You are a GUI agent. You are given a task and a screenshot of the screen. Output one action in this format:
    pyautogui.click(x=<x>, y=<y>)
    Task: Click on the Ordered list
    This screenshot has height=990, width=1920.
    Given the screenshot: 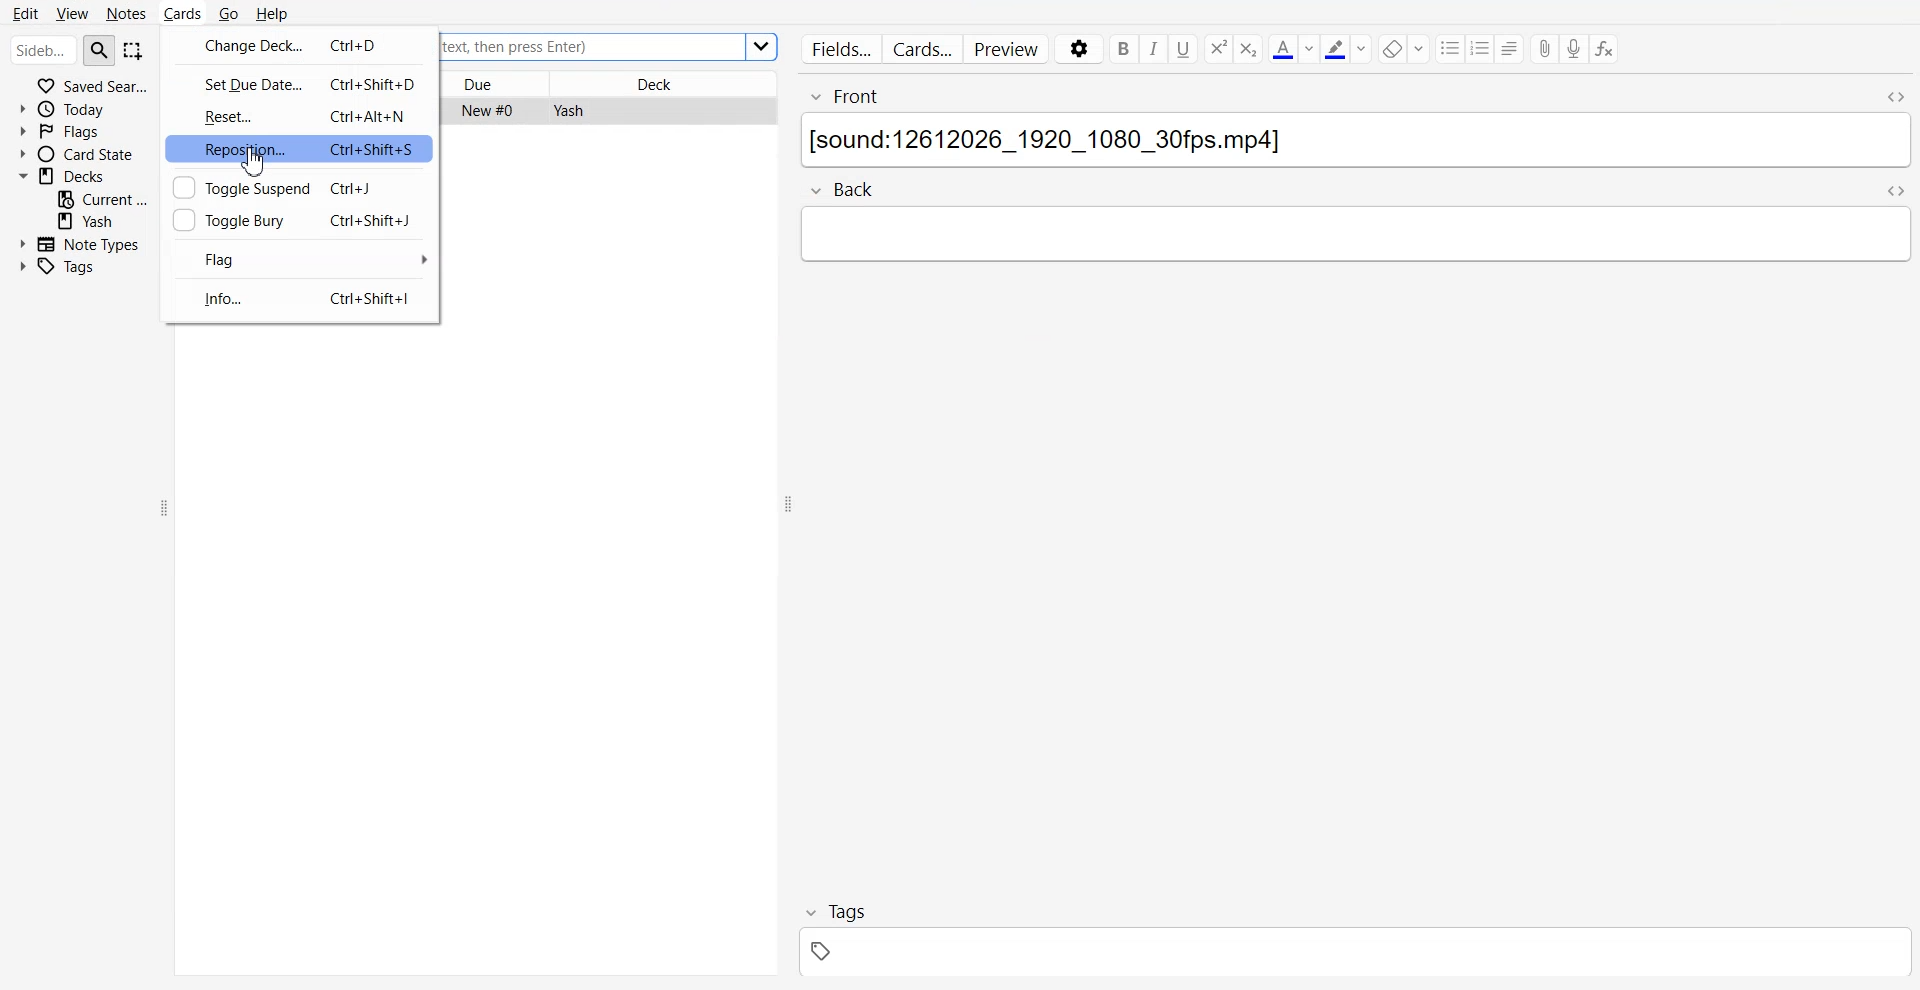 What is the action you would take?
    pyautogui.click(x=1482, y=48)
    